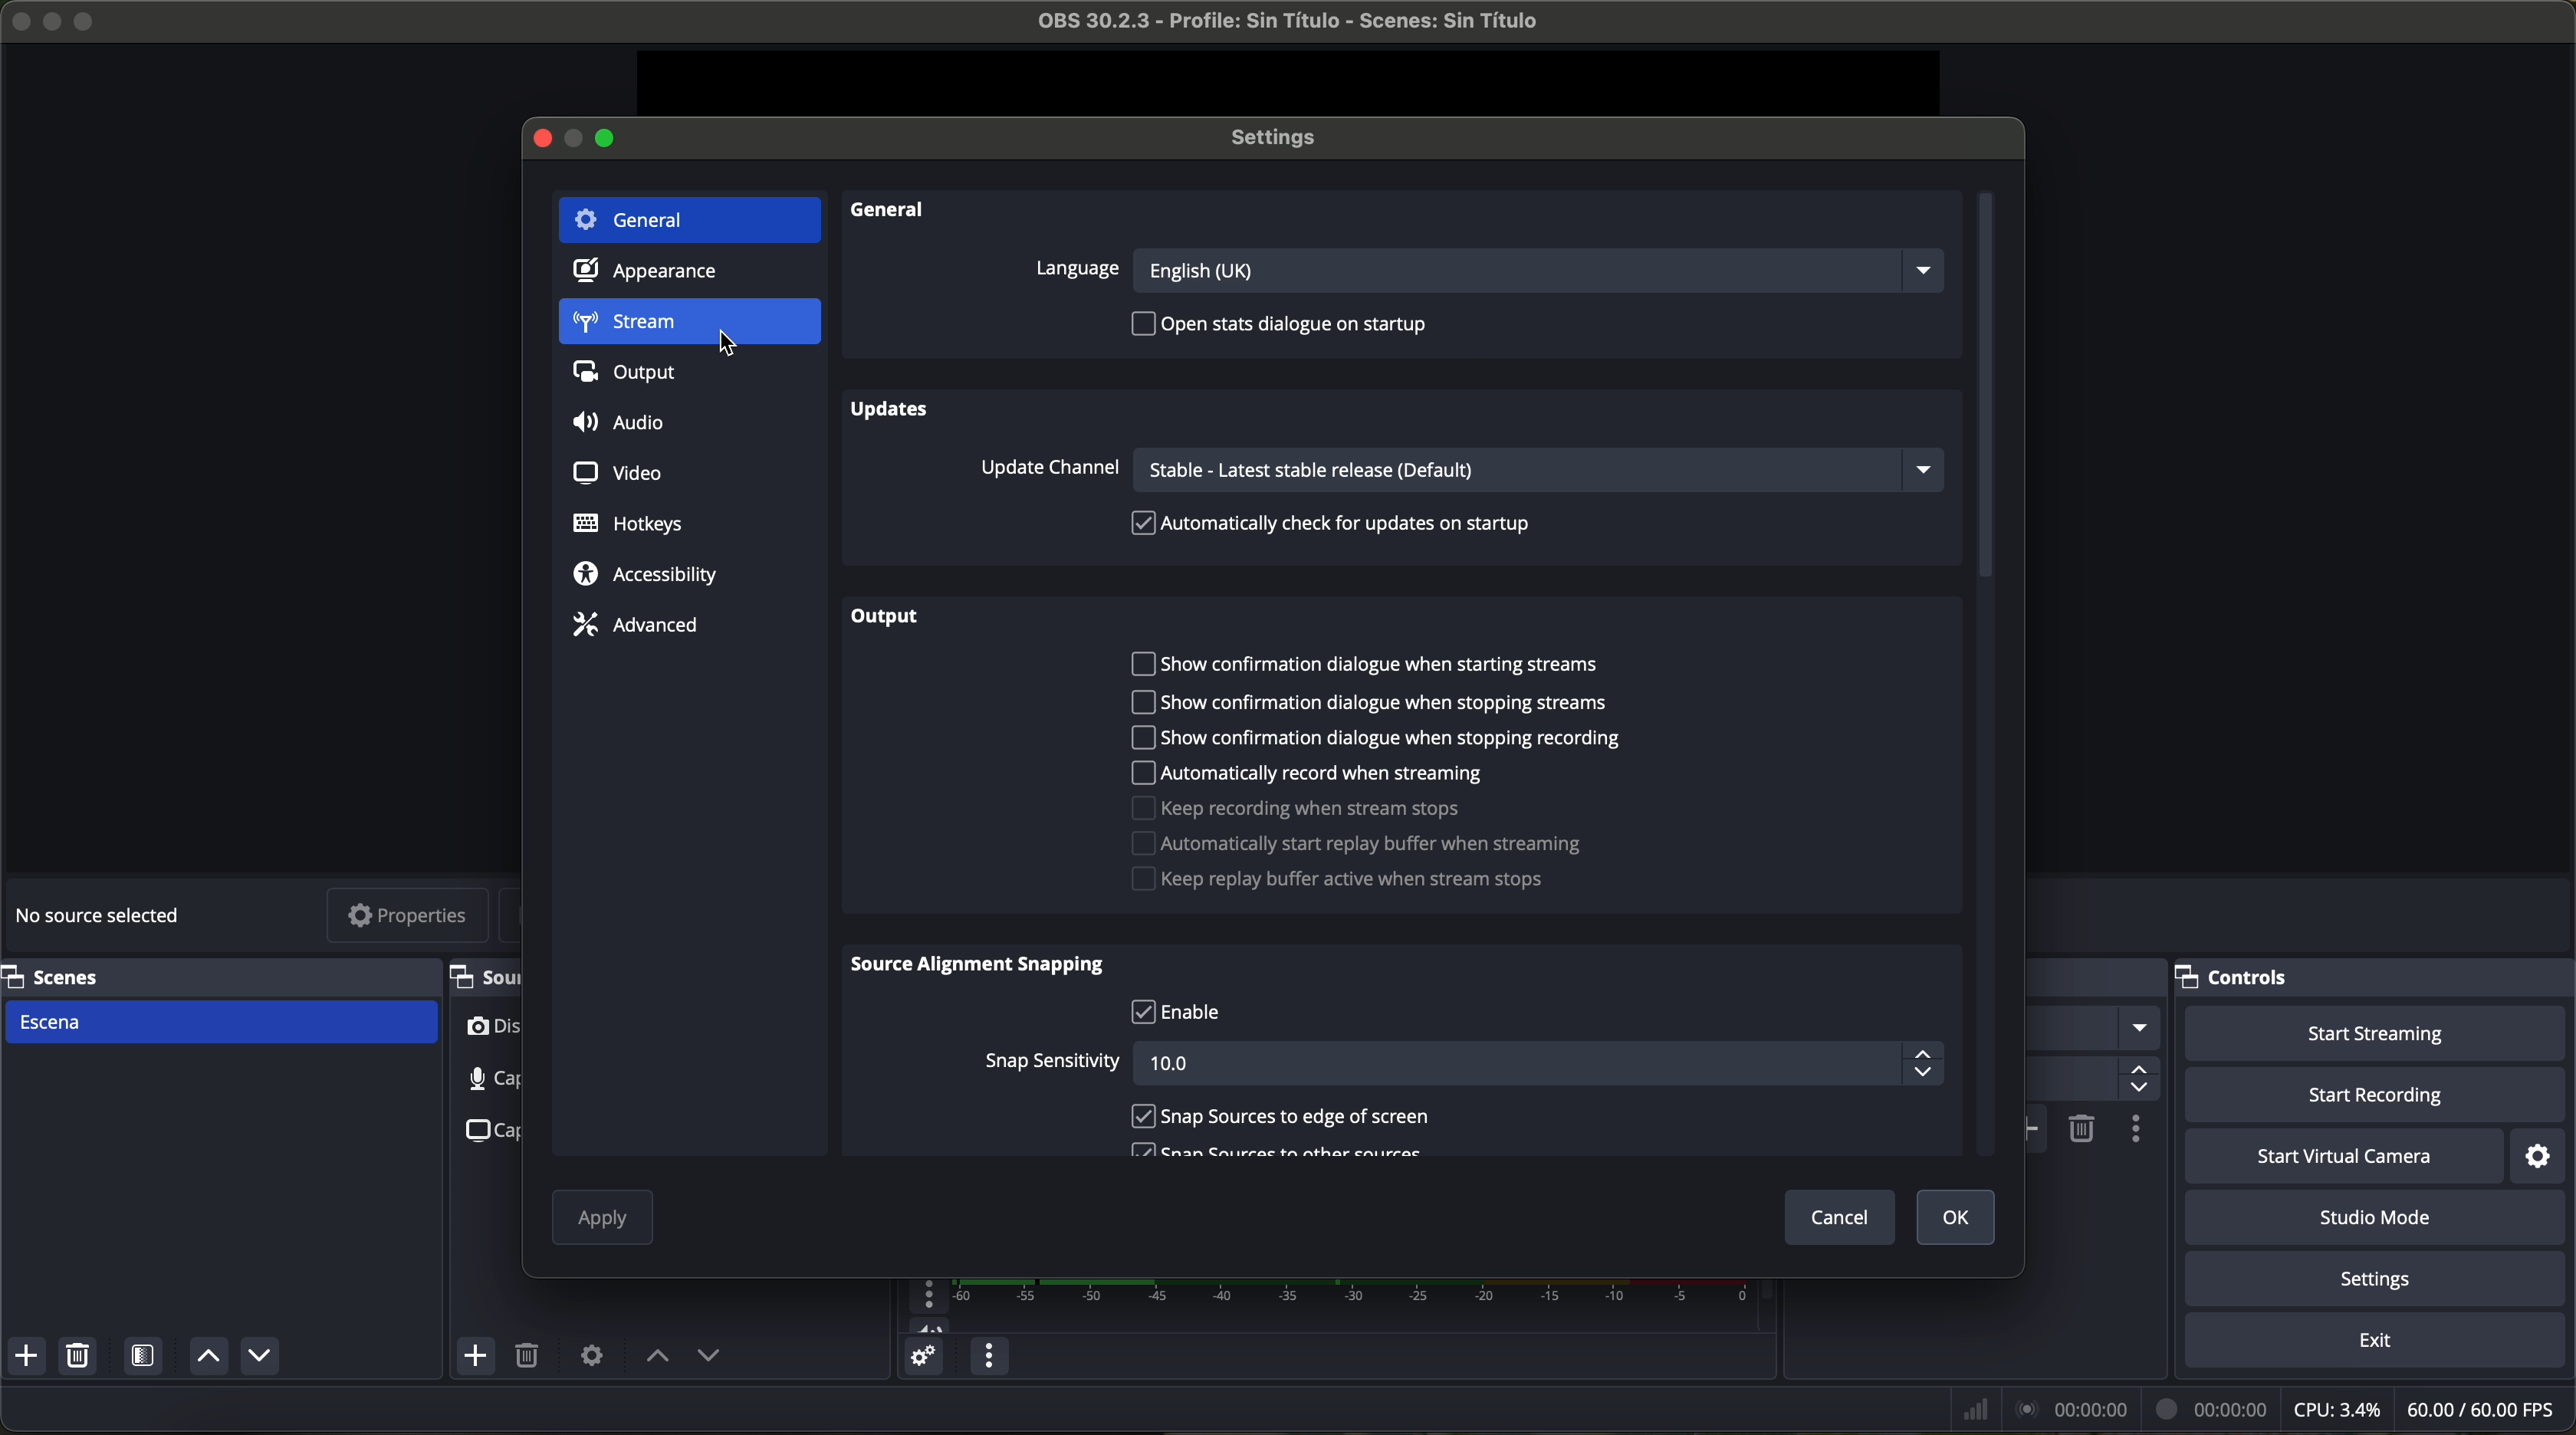 The width and height of the screenshot is (2576, 1435). Describe the element at coordinates (1321, 1306) in the screenshot. I see `Mic/Aux` at that location.